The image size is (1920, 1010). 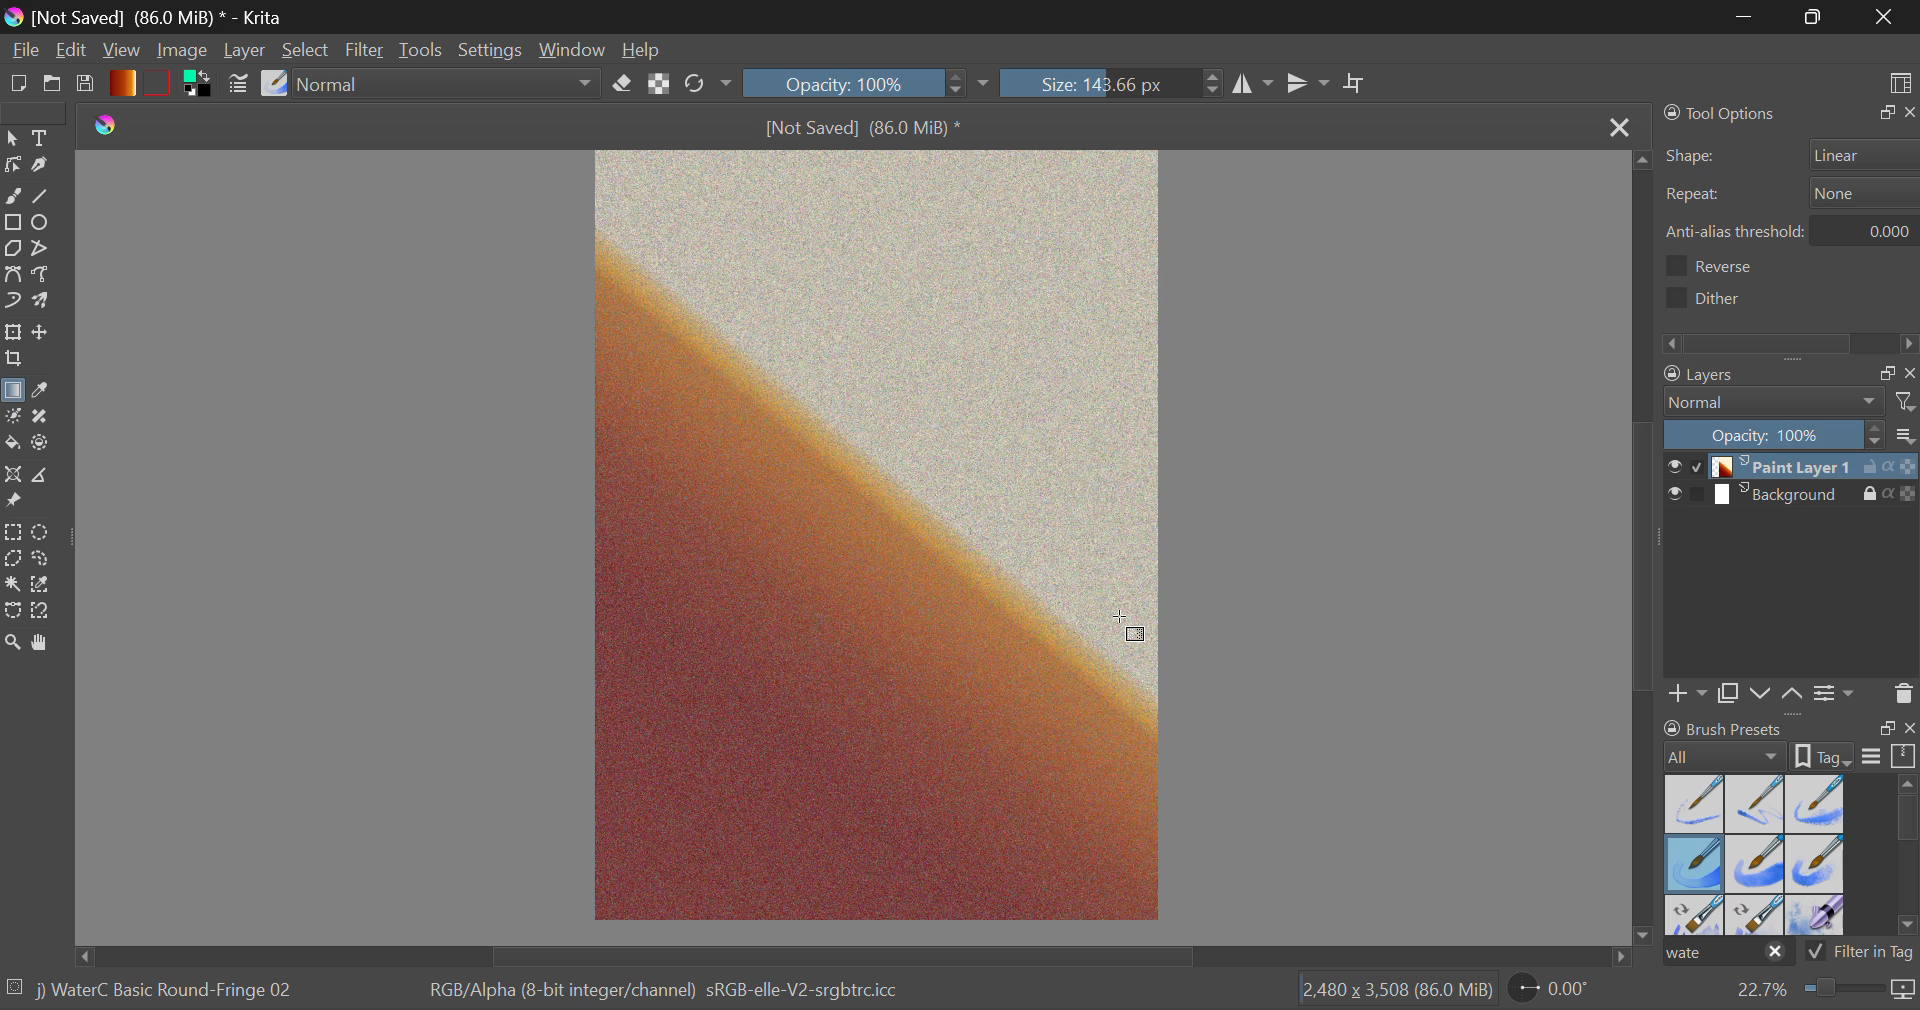 I want to click on Fill, so click(x=14, y=444).